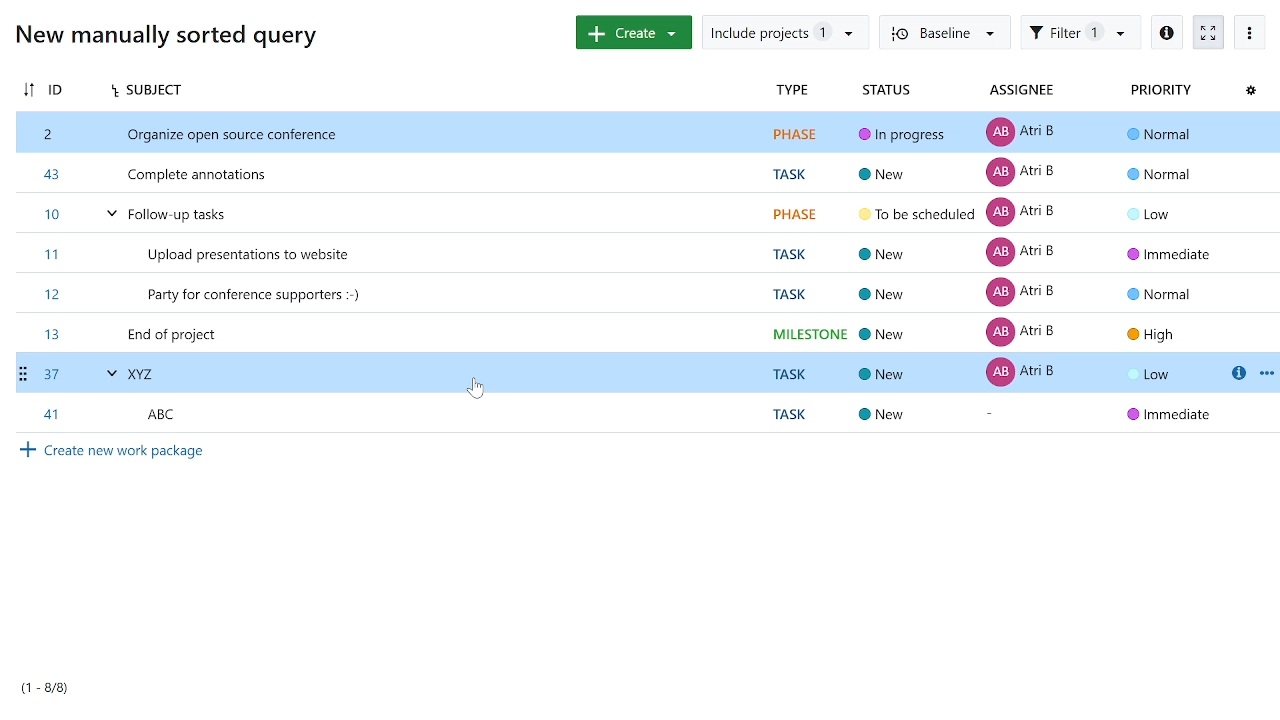 This screenshot has width=1280, height=720. I want to click on task name "End of project", so click(648, 330).